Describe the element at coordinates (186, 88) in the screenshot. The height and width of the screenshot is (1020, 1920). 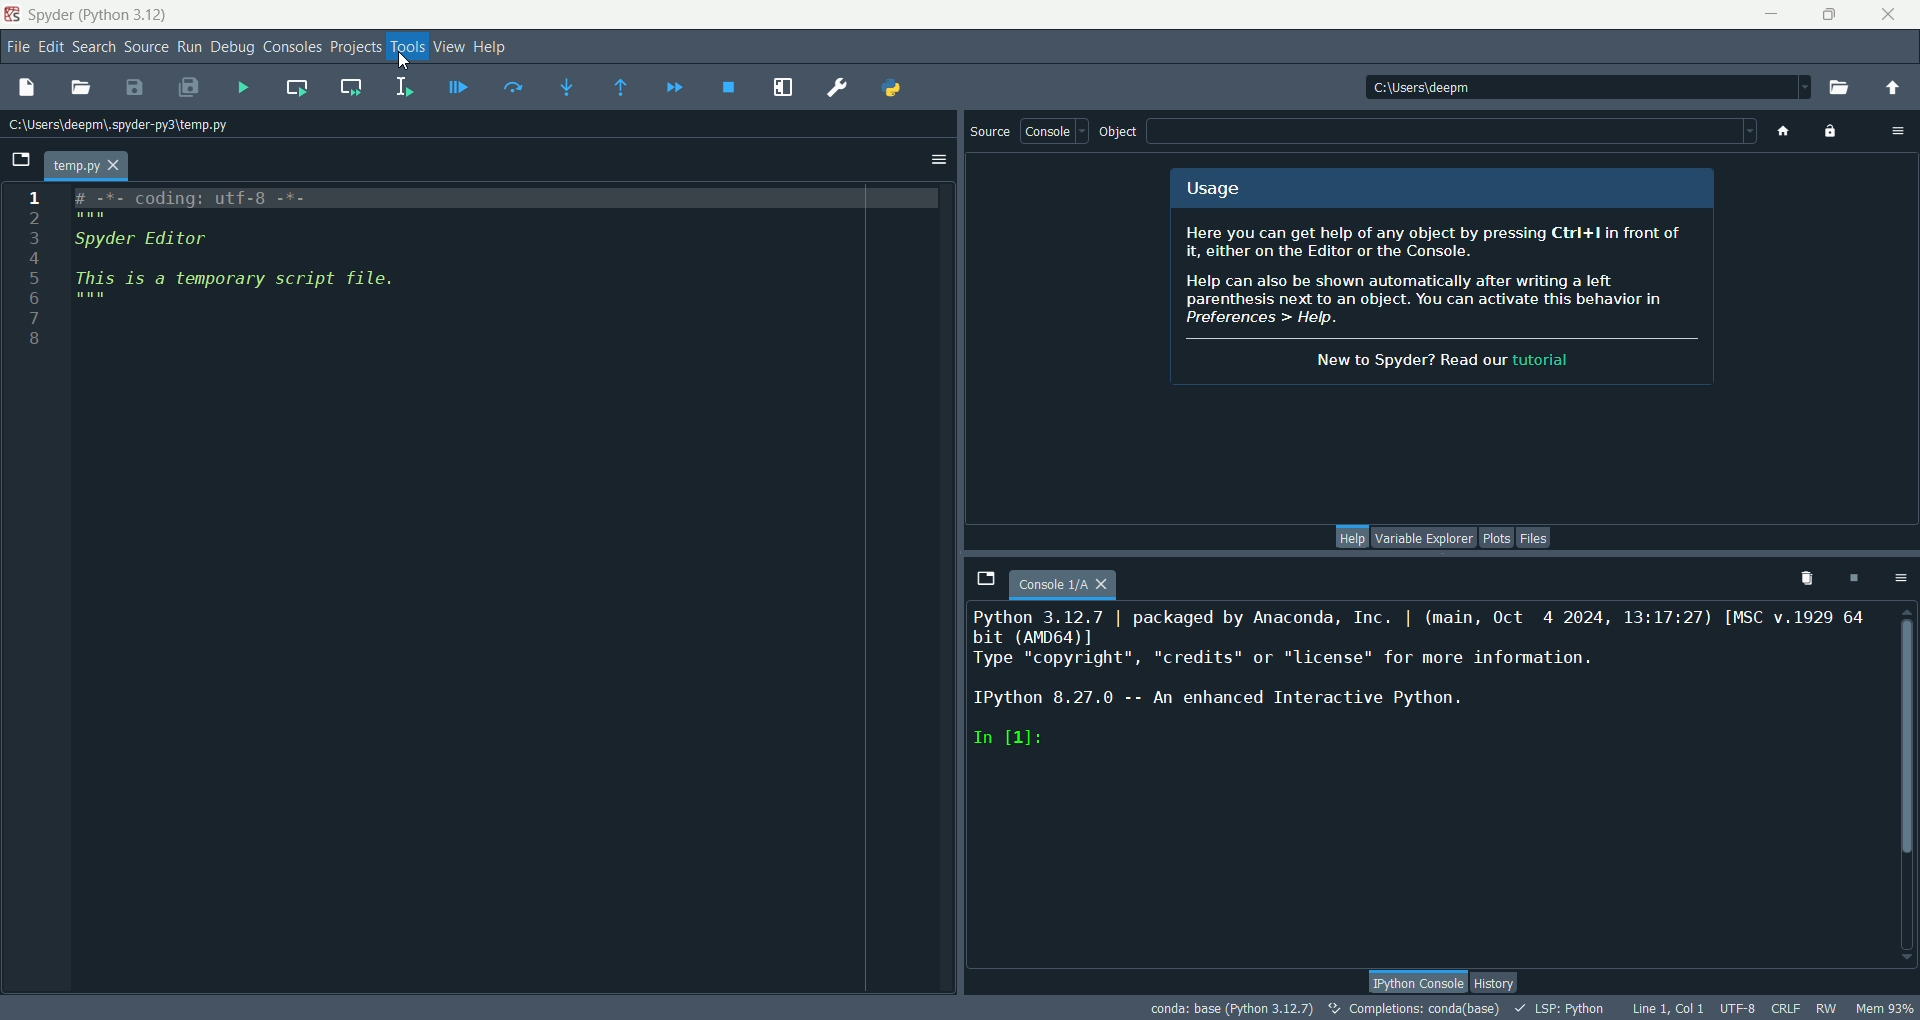
I see `save all files` at that location.